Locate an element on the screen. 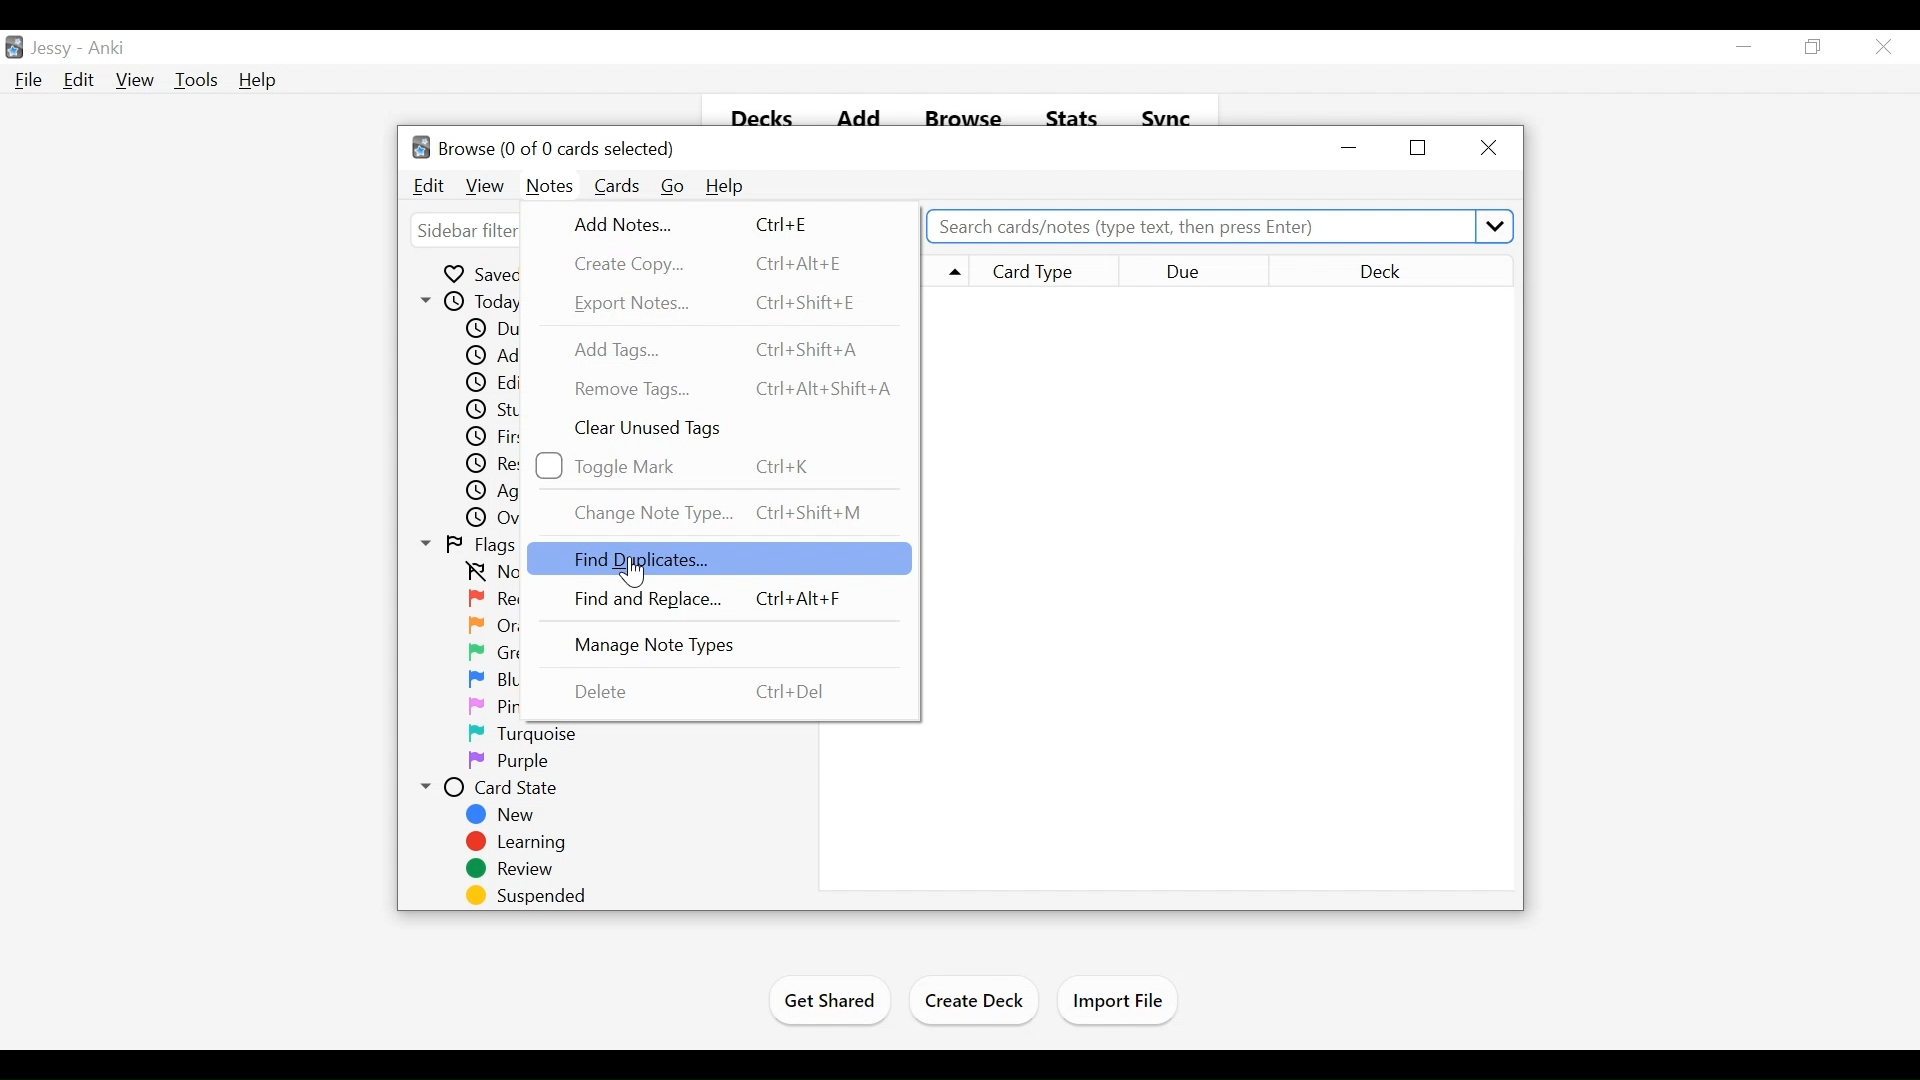  Again is located at coordinates (506, 492).